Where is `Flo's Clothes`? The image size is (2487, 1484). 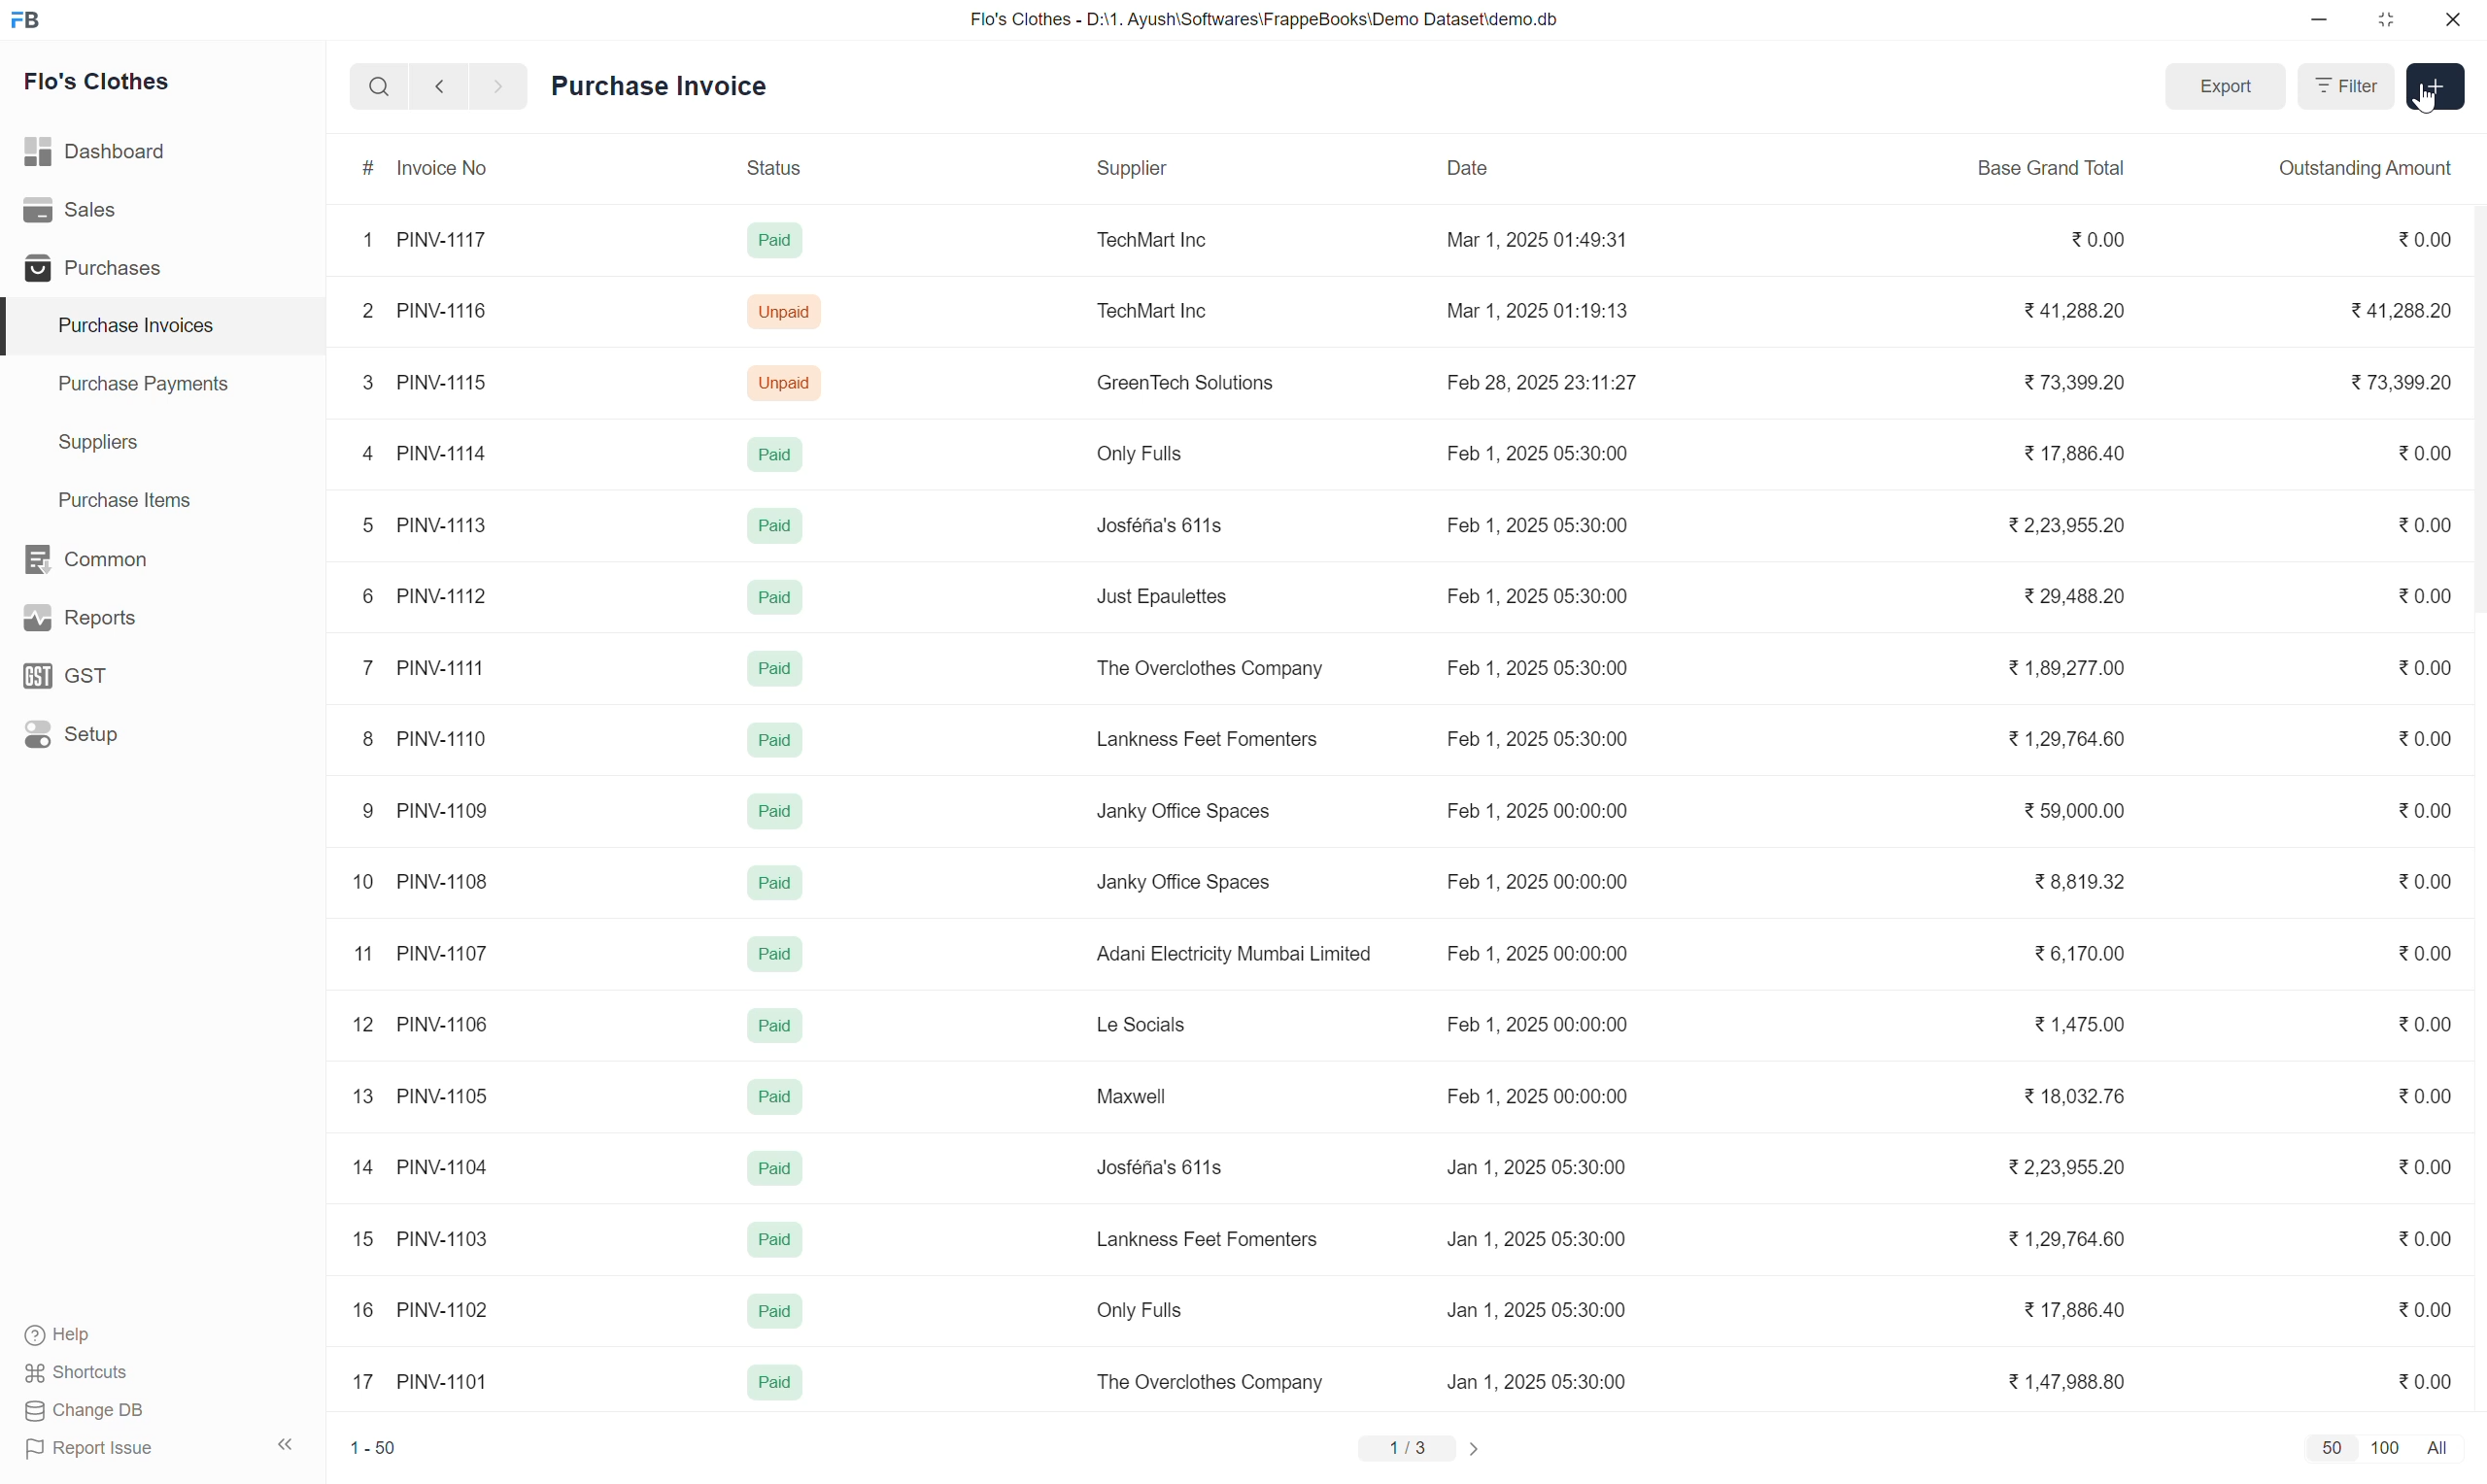 Flo's Clothes is located at coordinates (98, 82).